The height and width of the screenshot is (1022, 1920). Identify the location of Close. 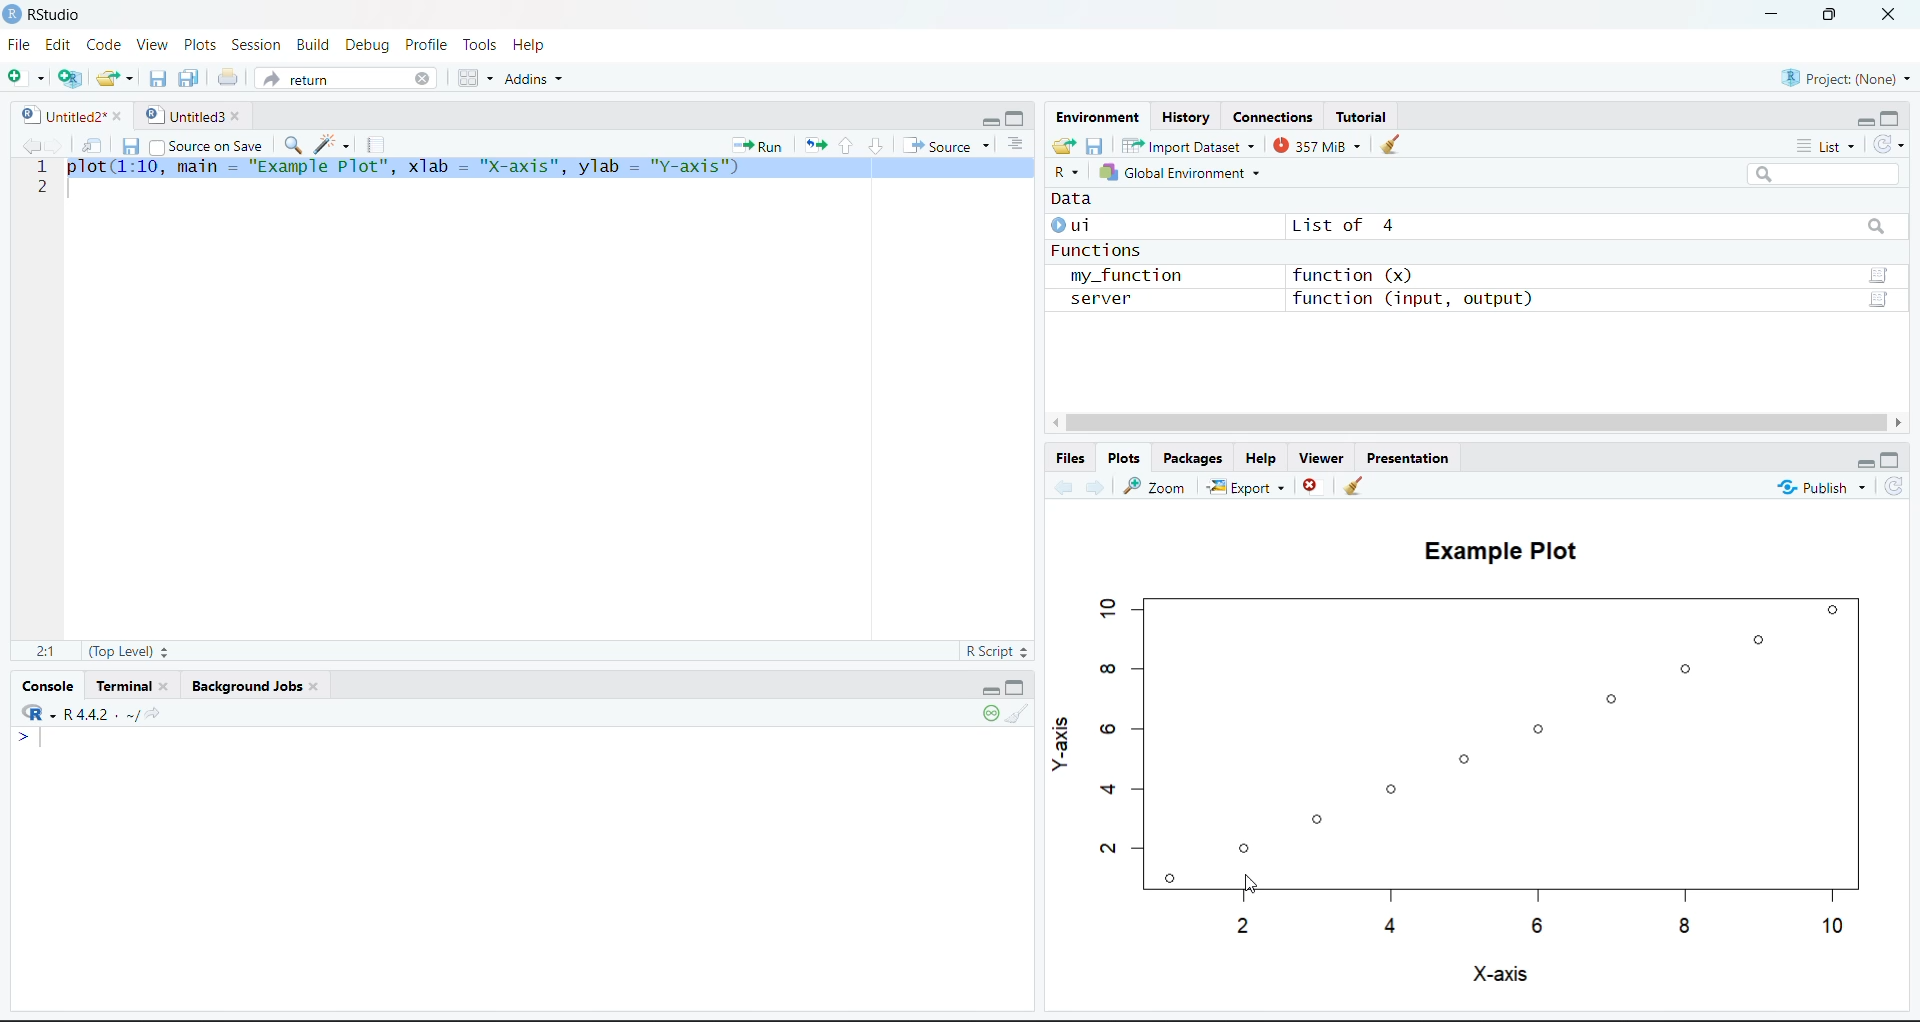
(1892, 17).